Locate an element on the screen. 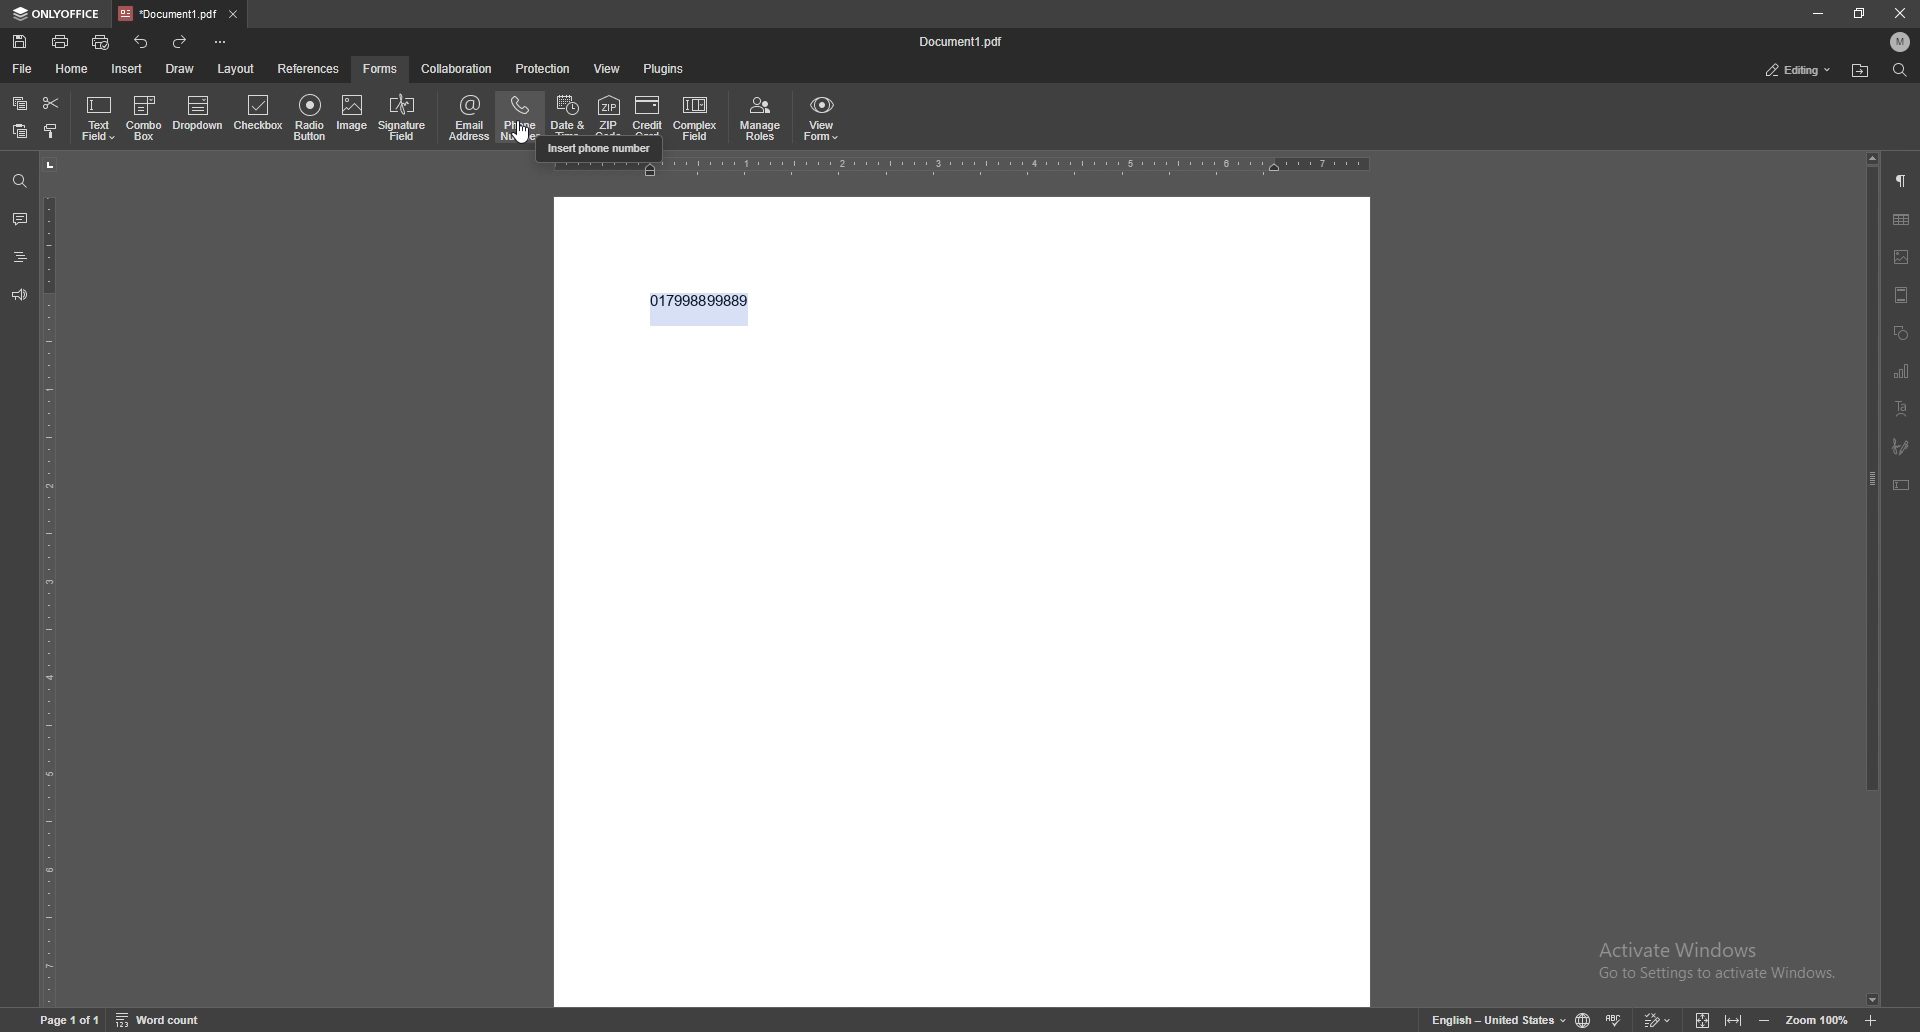 The height and width of the screenshot is (1032, 1920). collaboration is located at coordinates (457, 69).